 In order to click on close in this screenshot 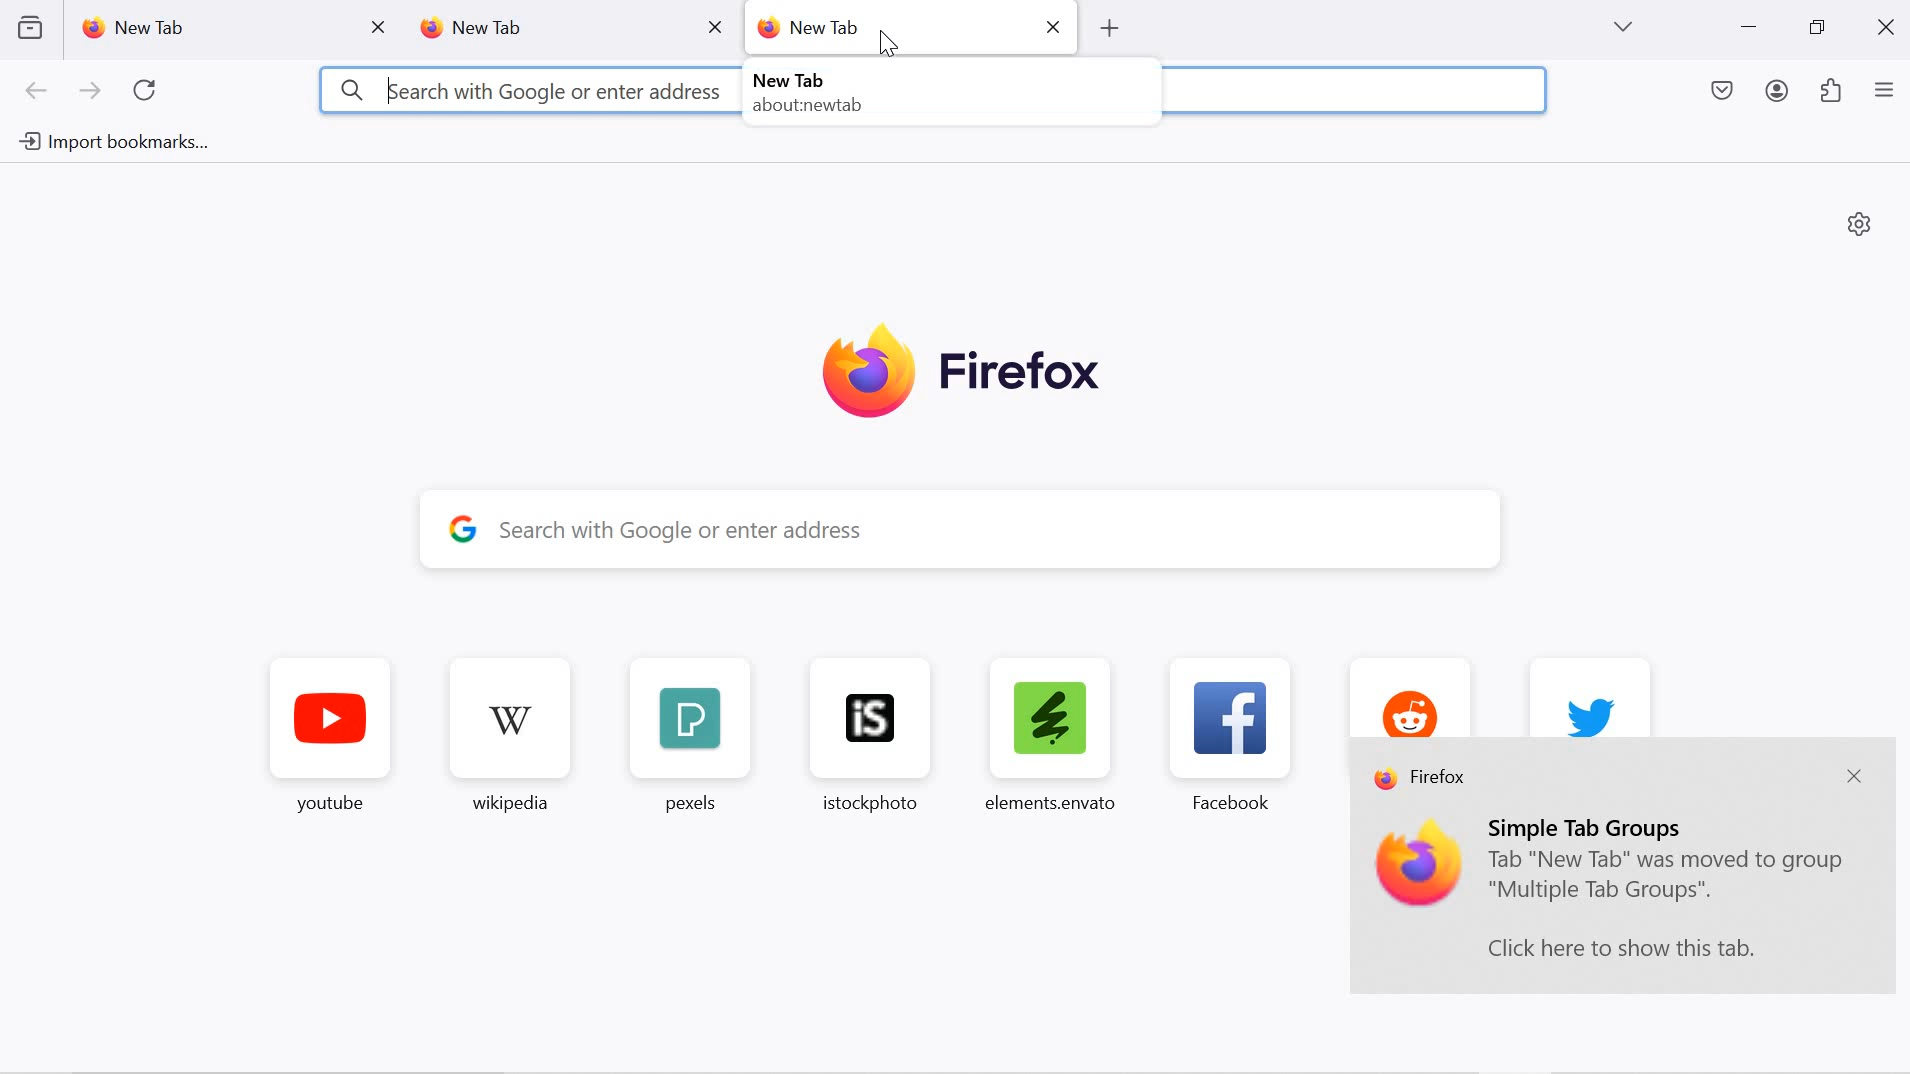, I will do `click(1889, 25)`.